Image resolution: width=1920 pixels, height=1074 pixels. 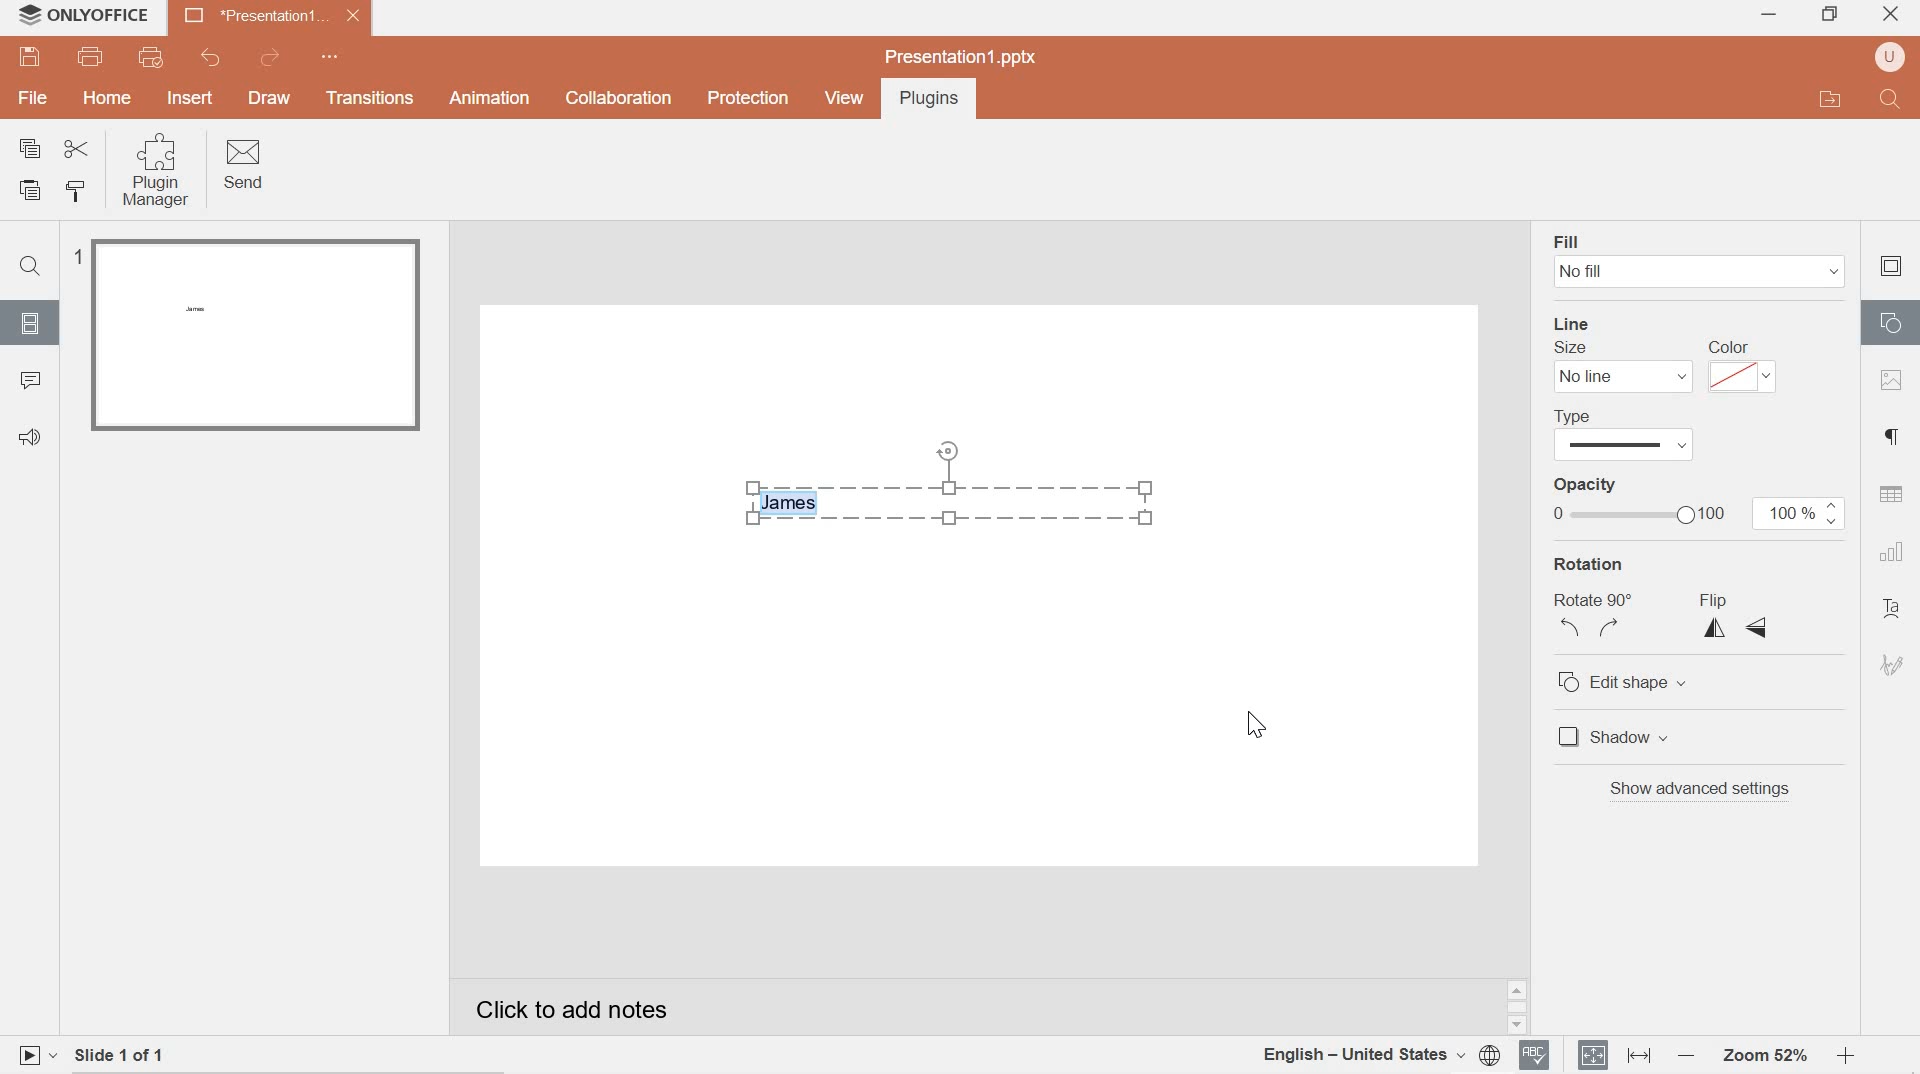 I want to click on play slide, so click(x=35, y=1054).